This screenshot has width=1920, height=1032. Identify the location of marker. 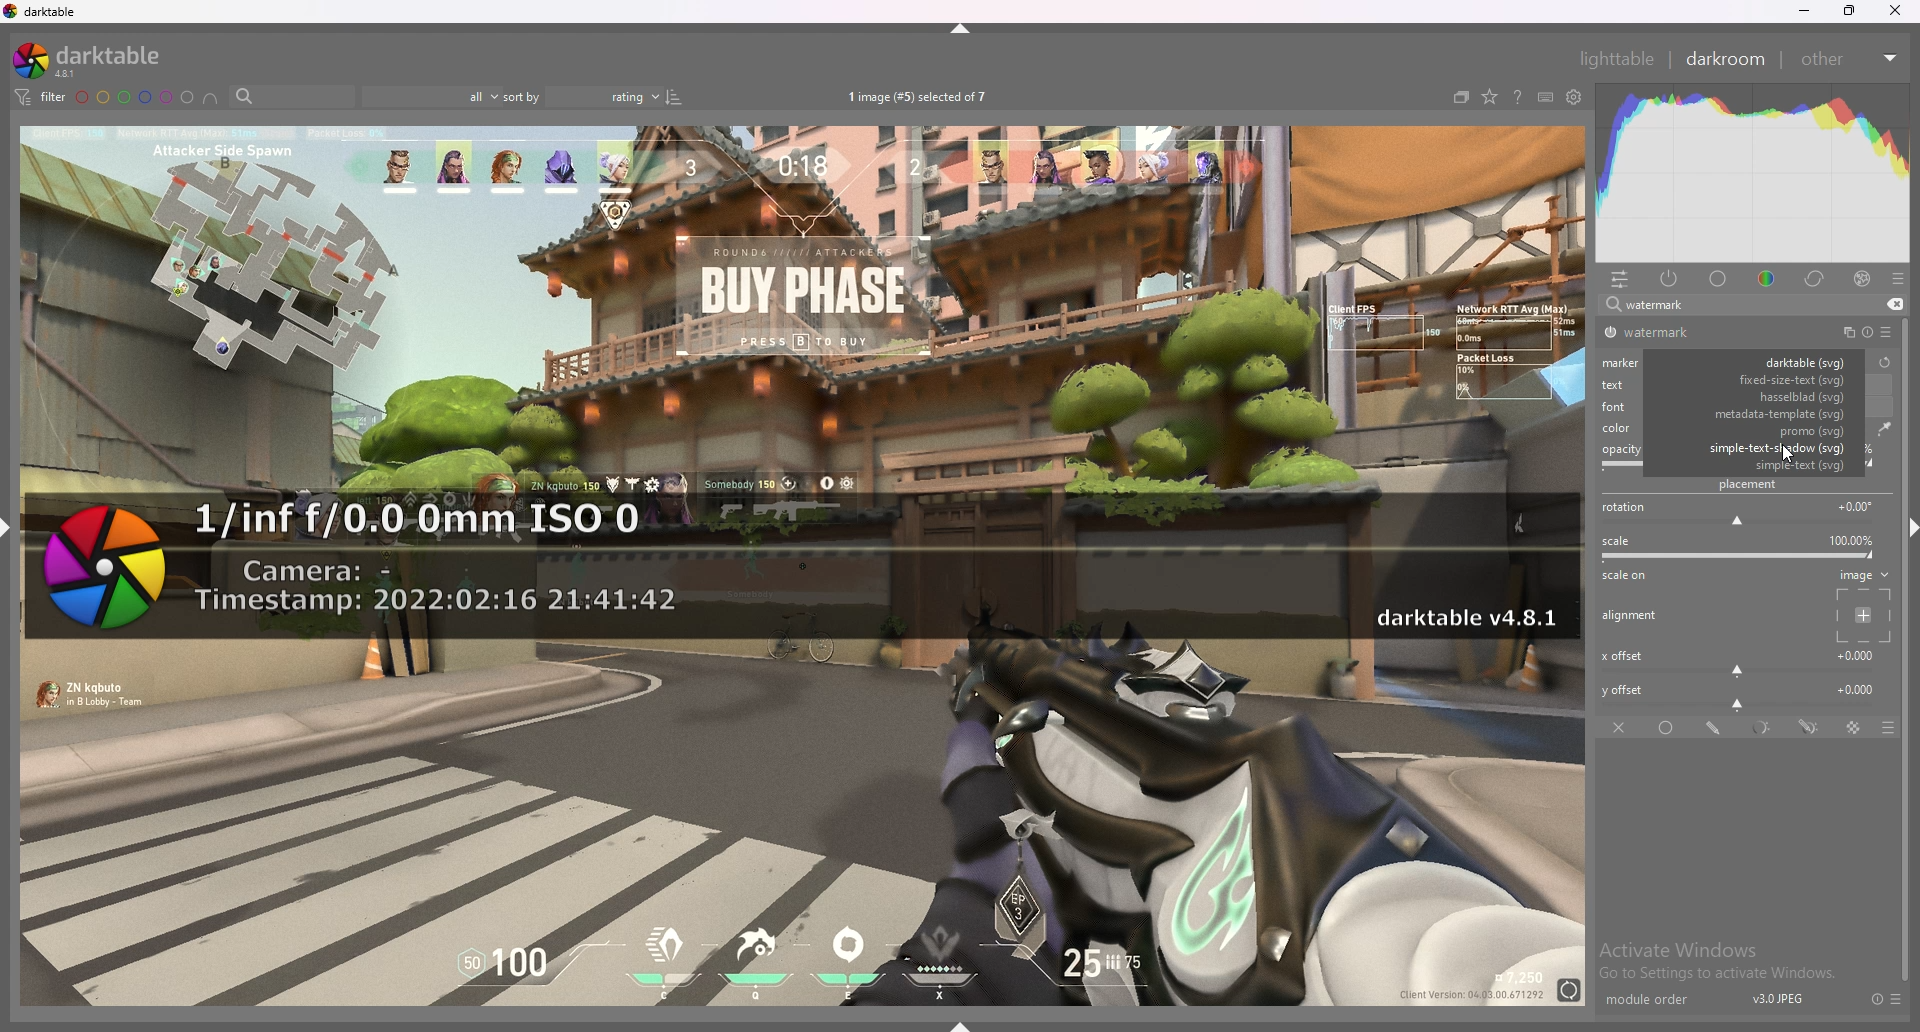
(1625, 361).